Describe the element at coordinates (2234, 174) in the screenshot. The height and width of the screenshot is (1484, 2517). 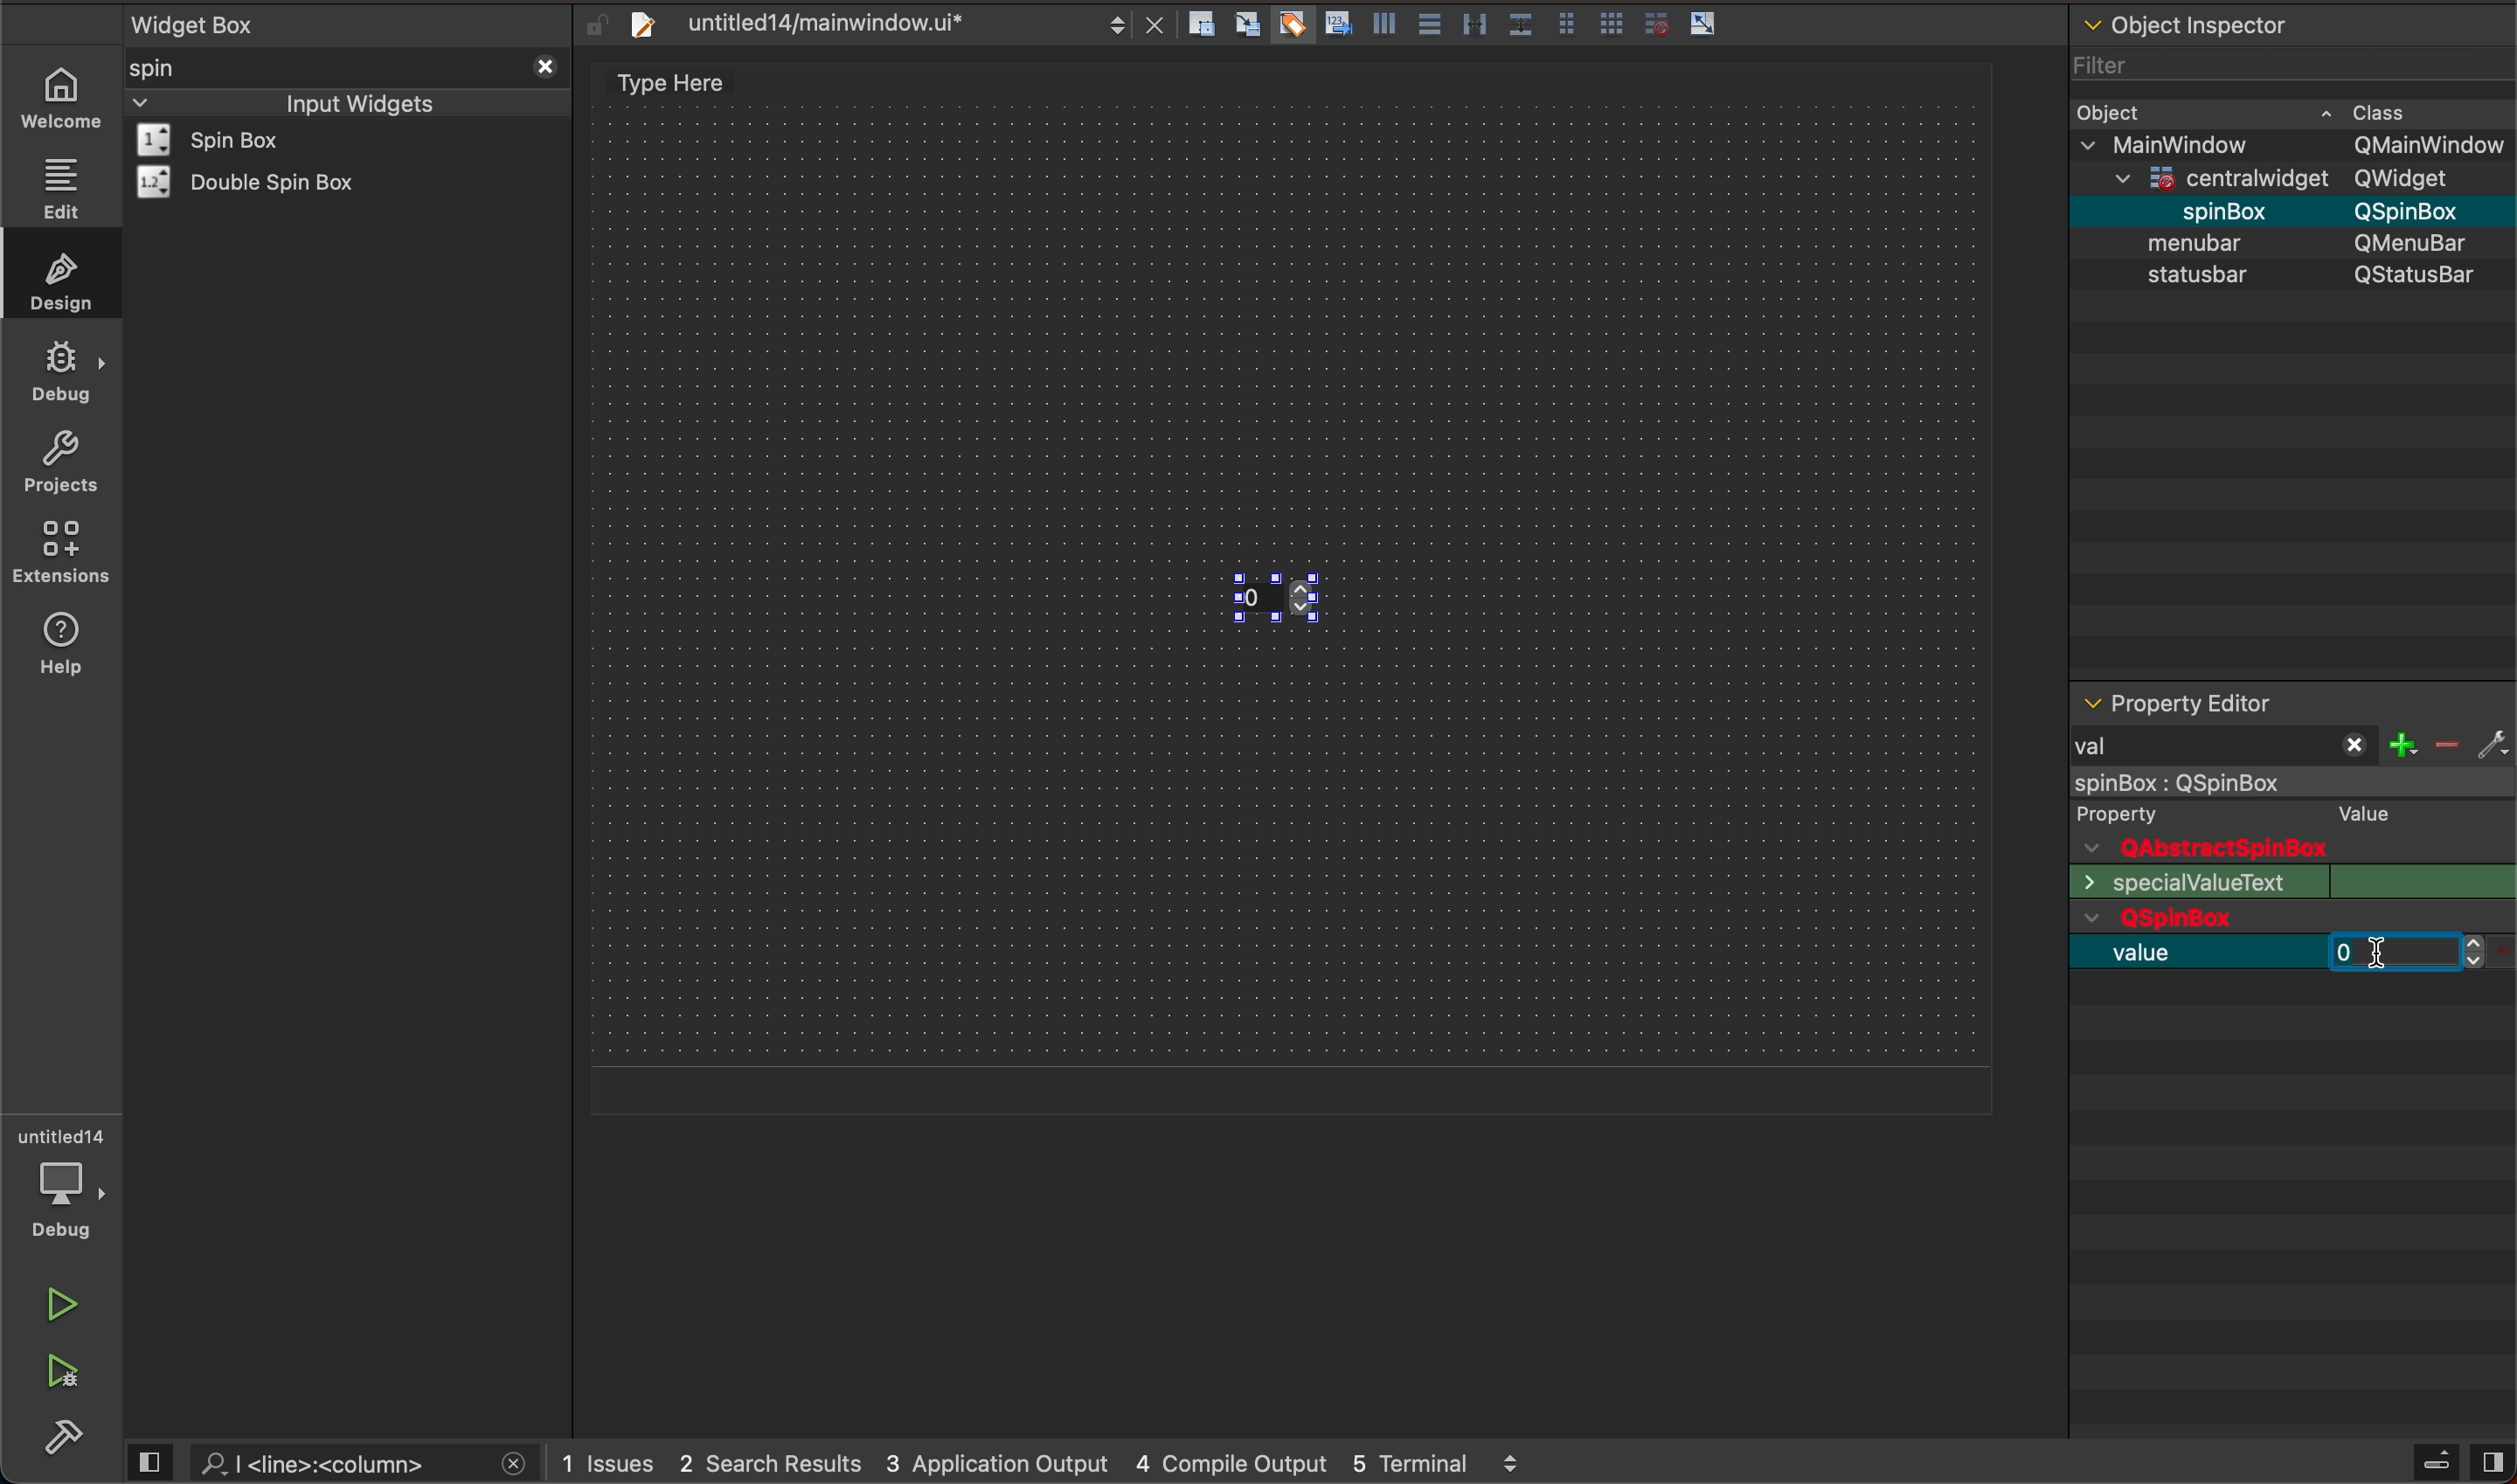
I see `` at that location.